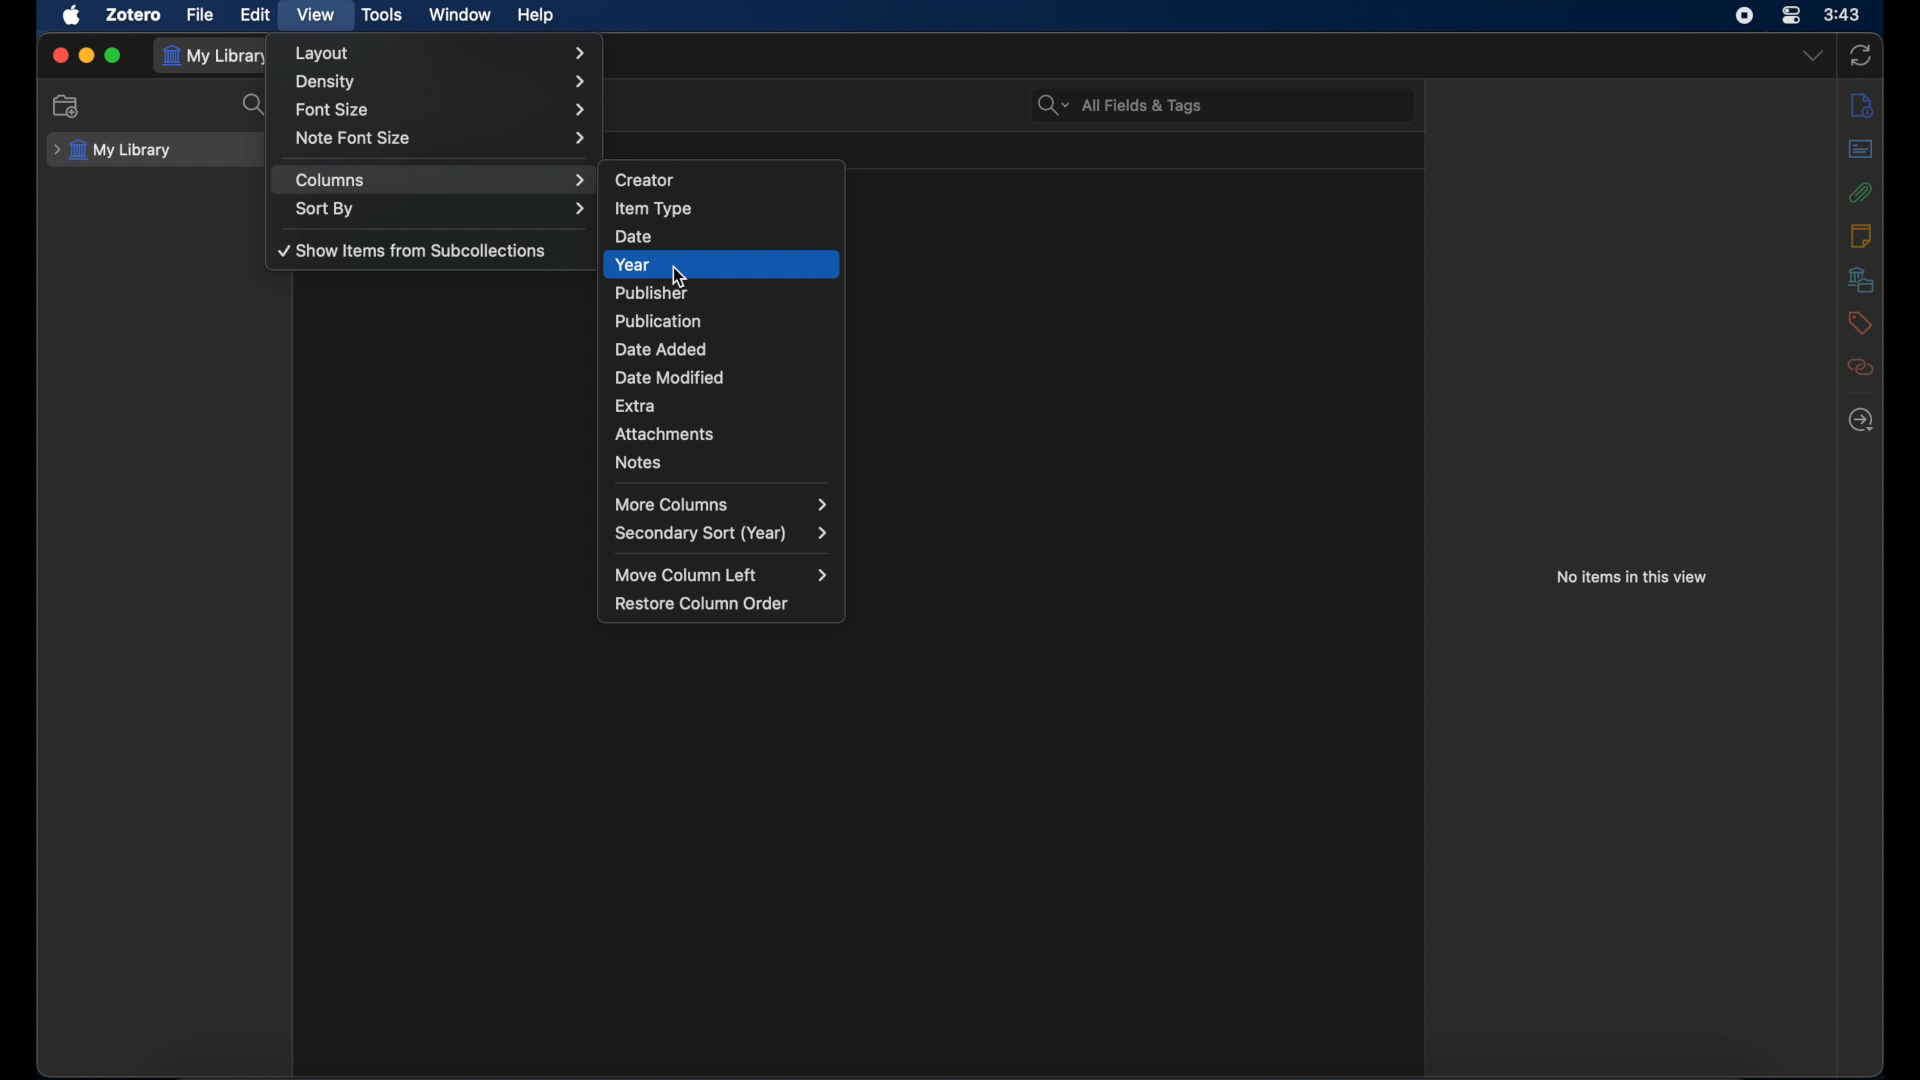 This screenshot has height=1080, width=1920. What do you see at coordinates (1860, 420) in the screenshot?
I see `locate` at bounding box center [1860, 420].